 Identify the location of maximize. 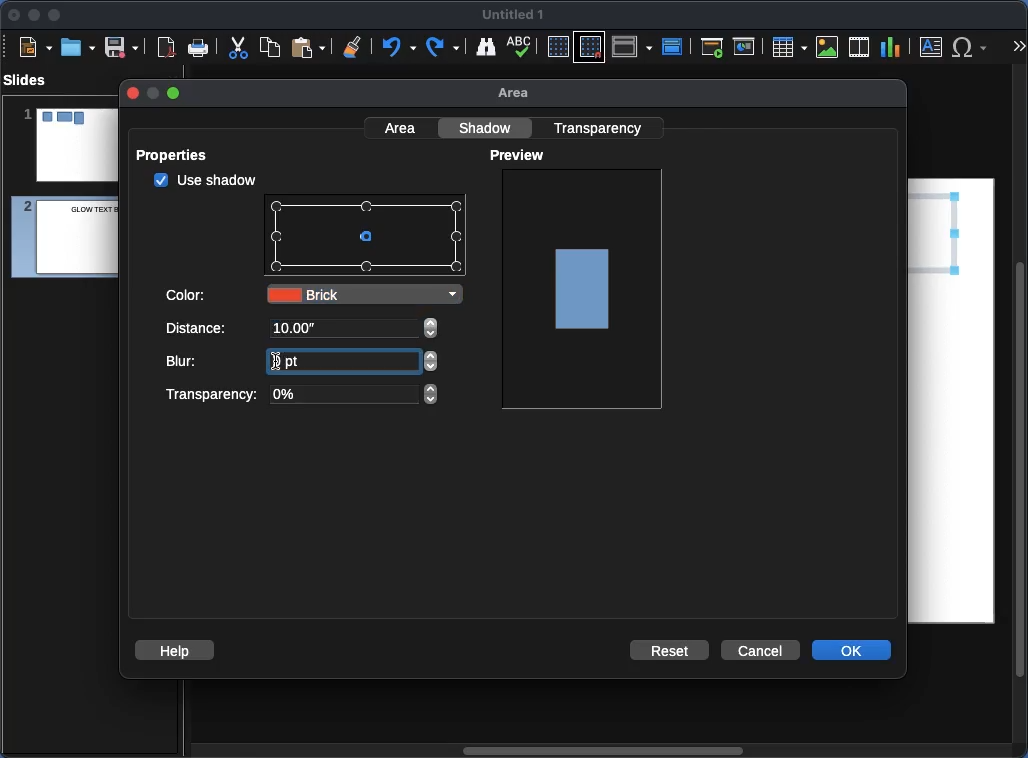
(175, 94).